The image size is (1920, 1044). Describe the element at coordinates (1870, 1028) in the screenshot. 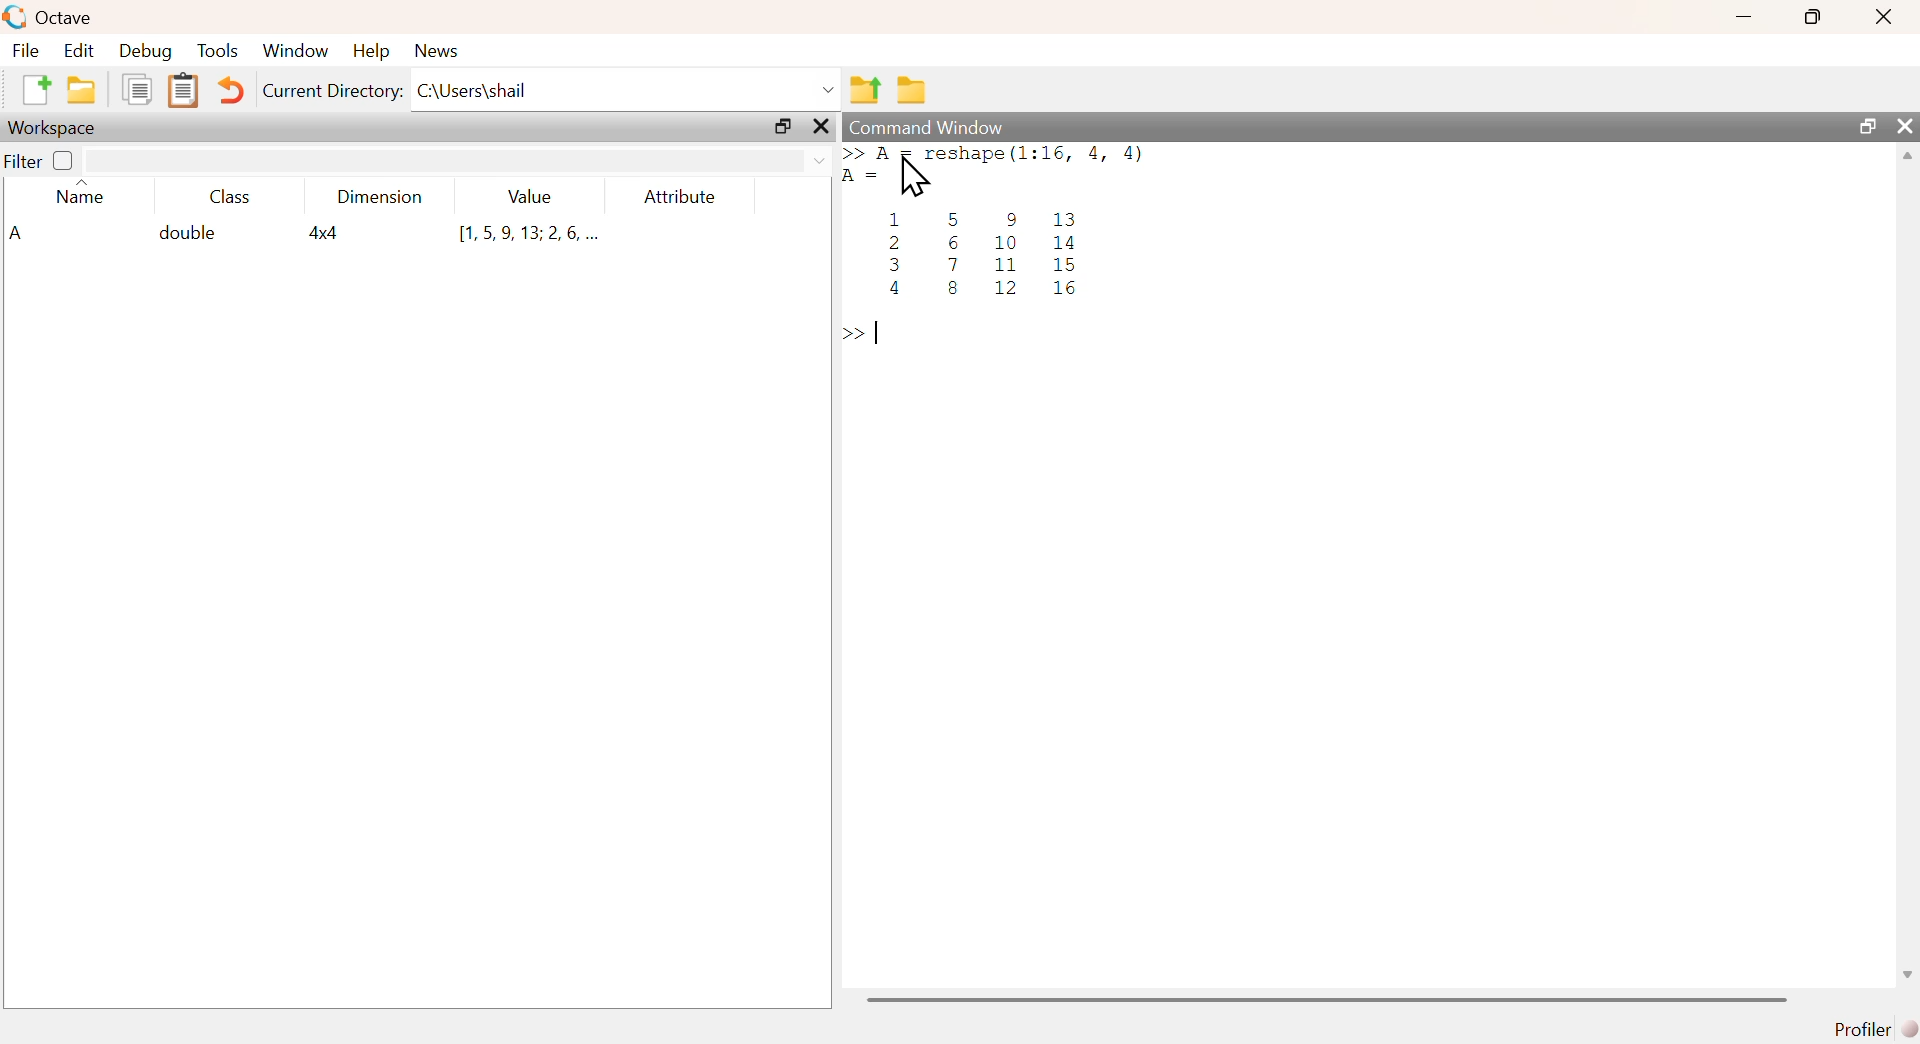

I see `profiler` at that location.